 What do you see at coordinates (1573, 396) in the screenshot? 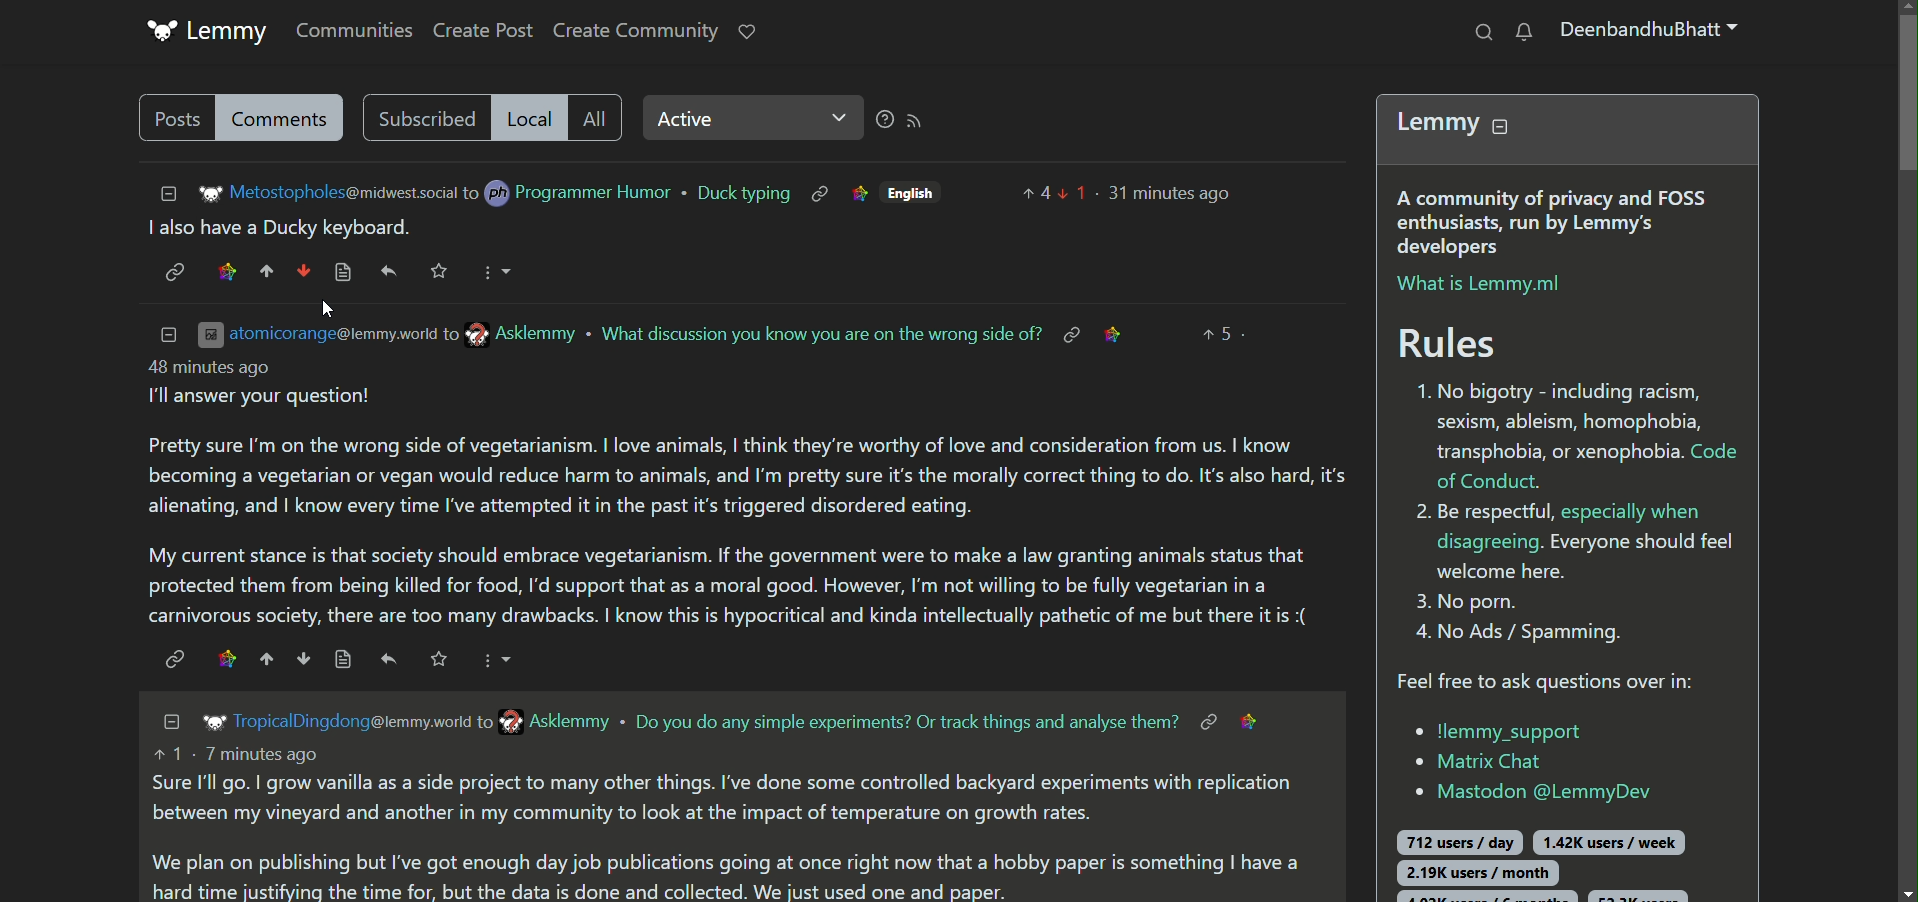
I see `Lemmy Rules` at bounding box center [1573, 396].